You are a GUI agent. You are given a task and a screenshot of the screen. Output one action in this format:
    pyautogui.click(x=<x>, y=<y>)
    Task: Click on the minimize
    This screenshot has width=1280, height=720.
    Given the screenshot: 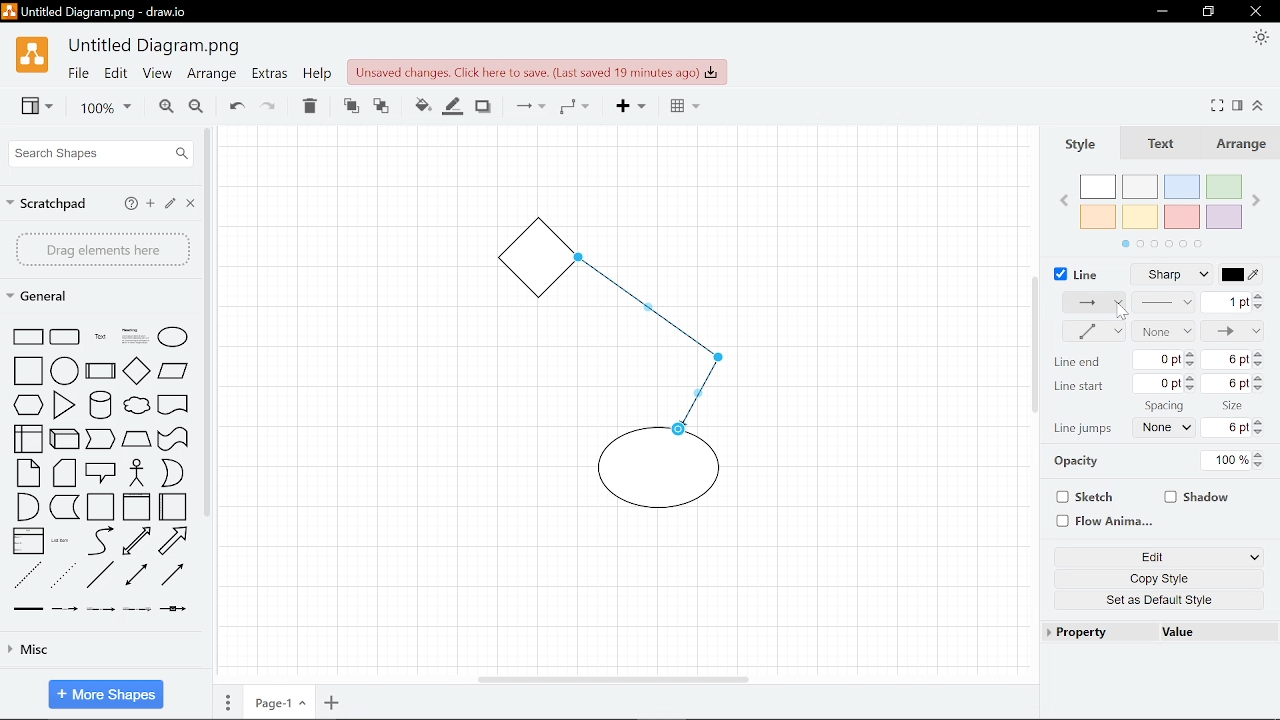 What is the action you would take?
    pyautogui.click(x=1211, y=12)
    